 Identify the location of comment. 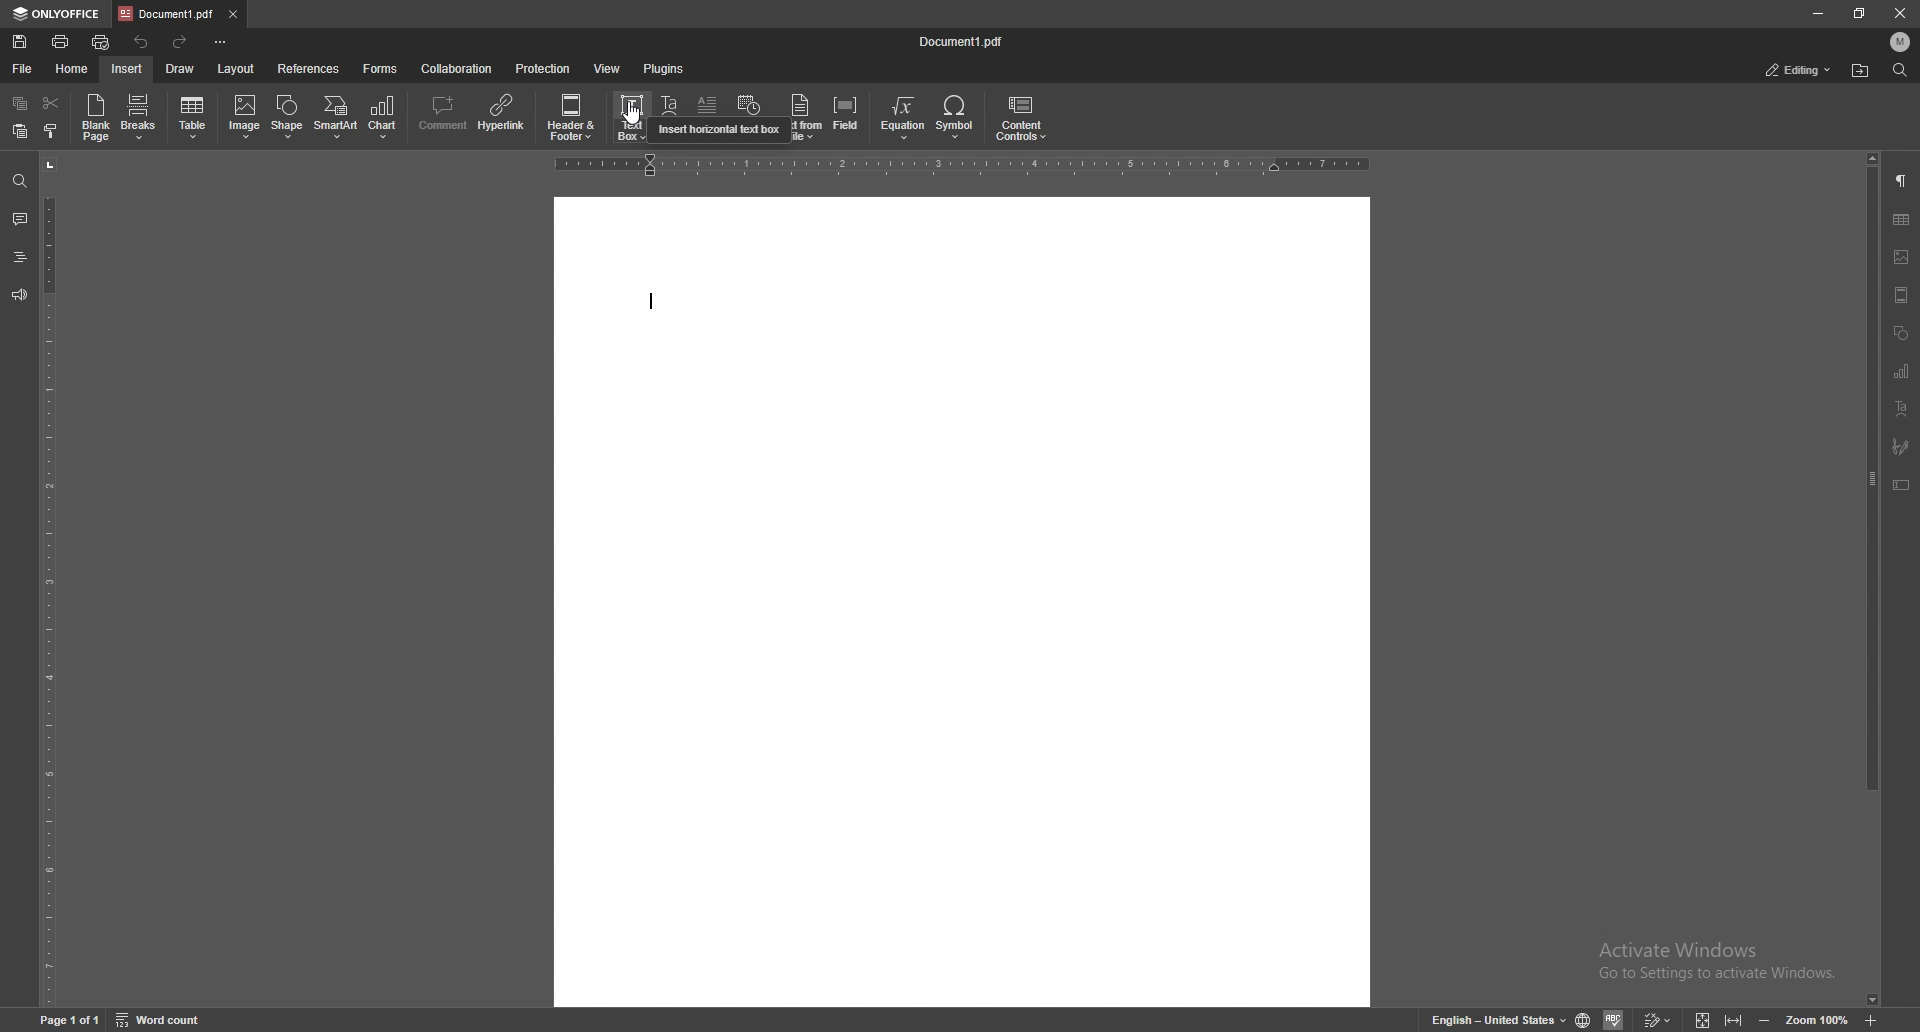
(19, 218).